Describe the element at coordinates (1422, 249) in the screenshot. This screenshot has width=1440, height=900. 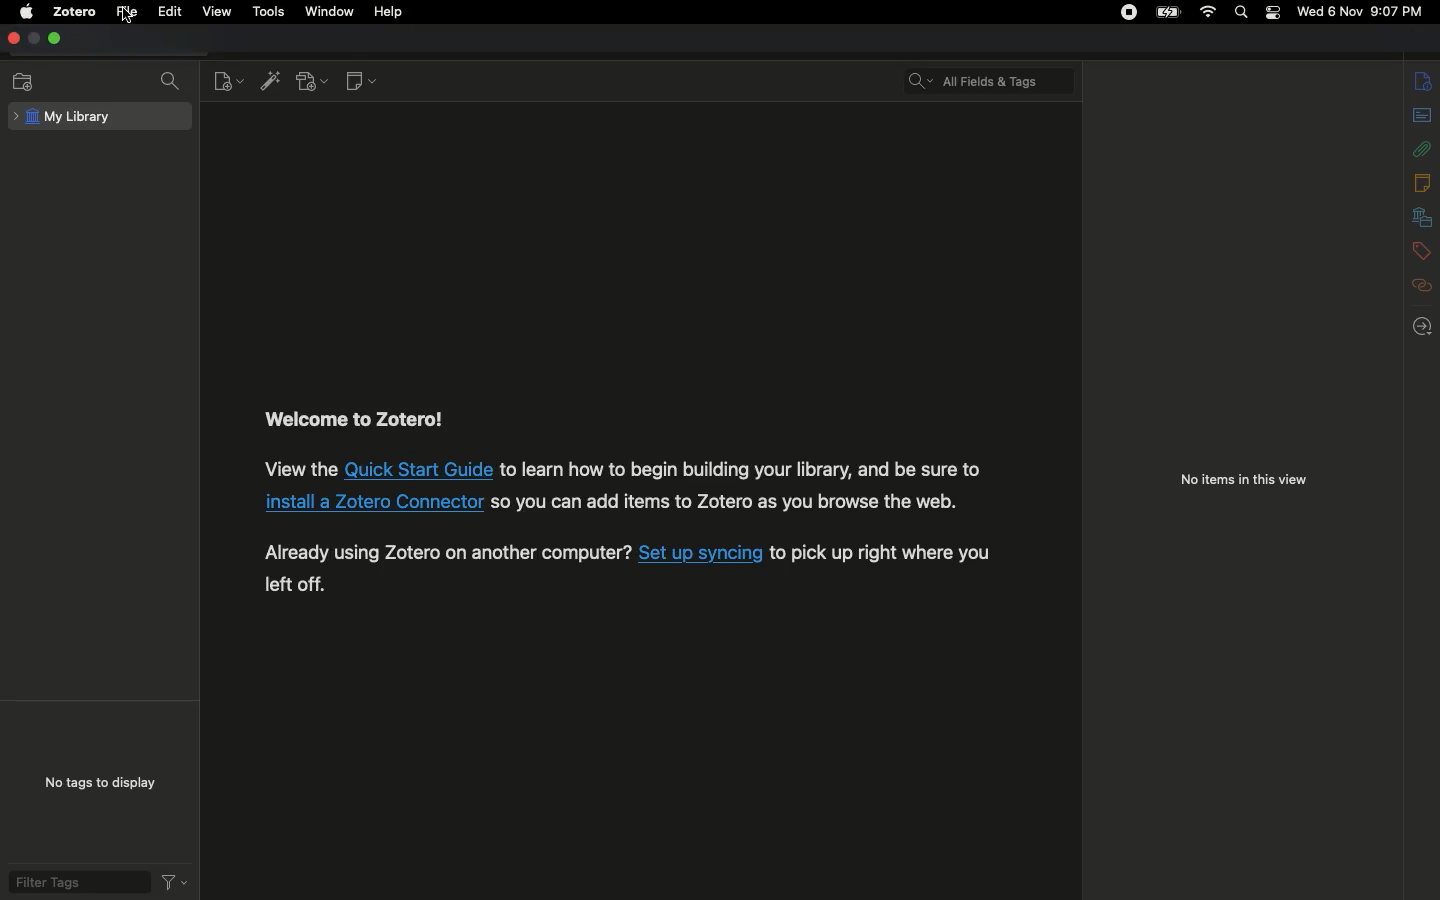
I see `Tags` at that location.